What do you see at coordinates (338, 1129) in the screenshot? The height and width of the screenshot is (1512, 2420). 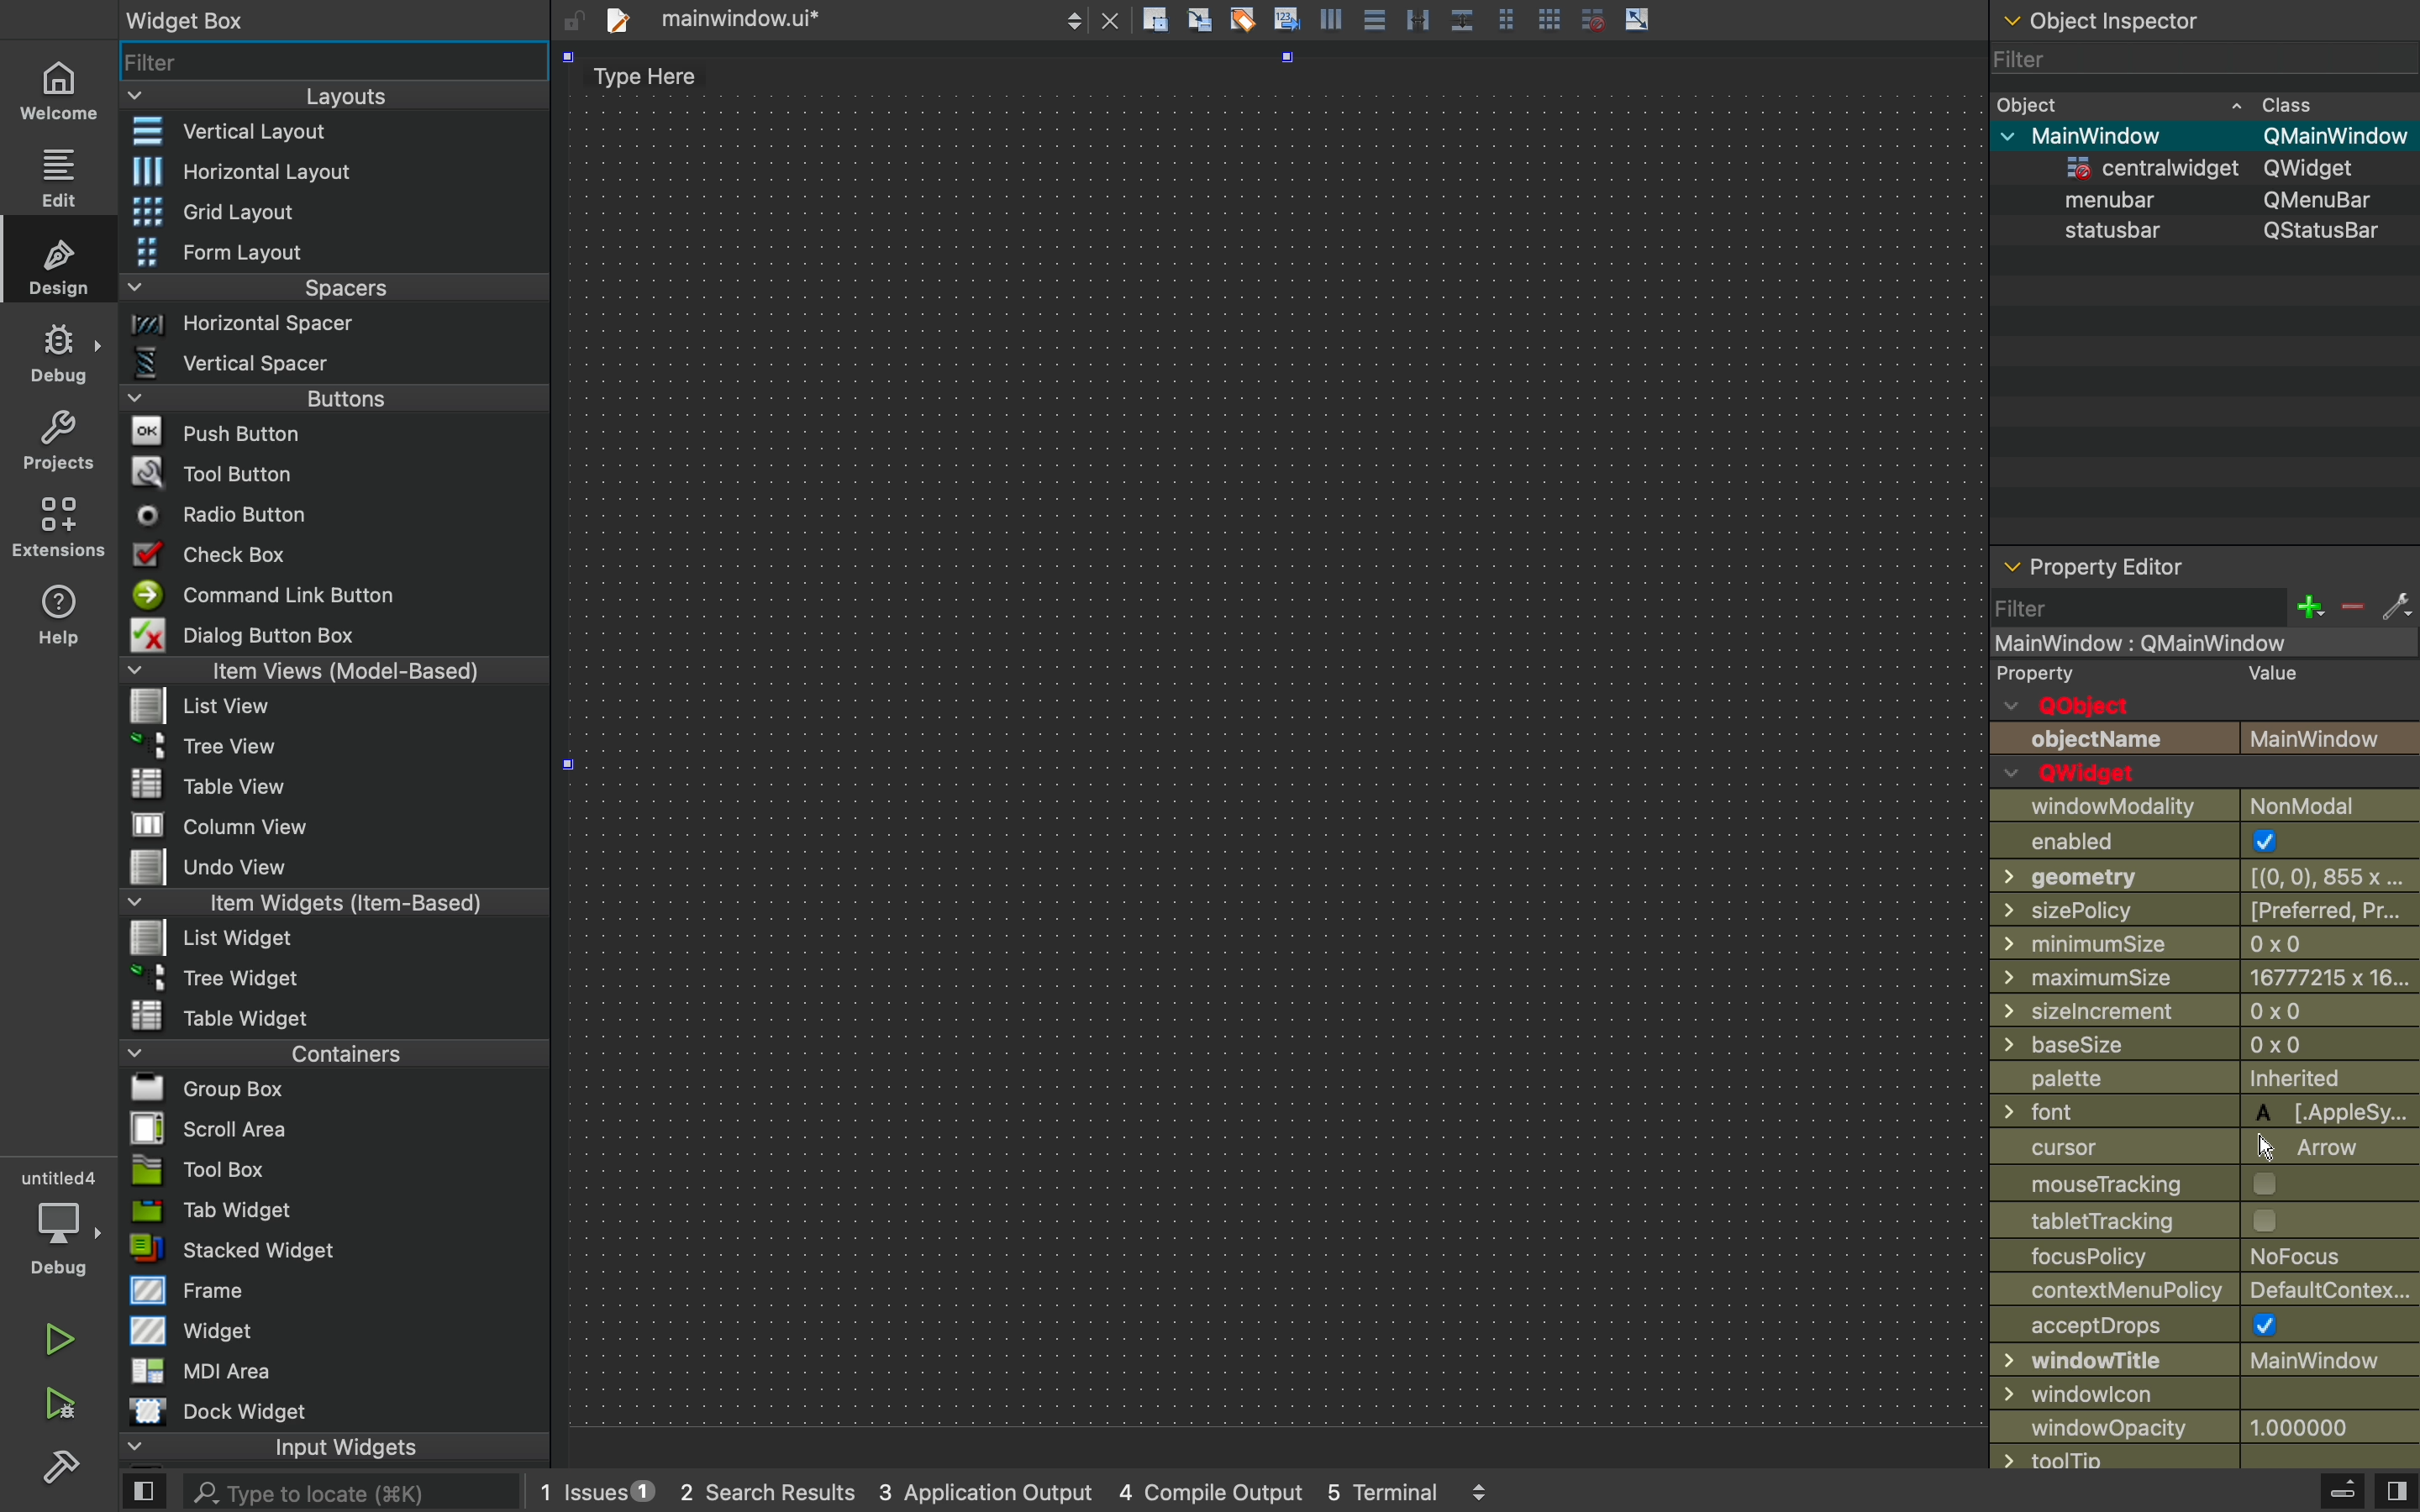 I see `scroll area` at bounding box center [338, 1129].